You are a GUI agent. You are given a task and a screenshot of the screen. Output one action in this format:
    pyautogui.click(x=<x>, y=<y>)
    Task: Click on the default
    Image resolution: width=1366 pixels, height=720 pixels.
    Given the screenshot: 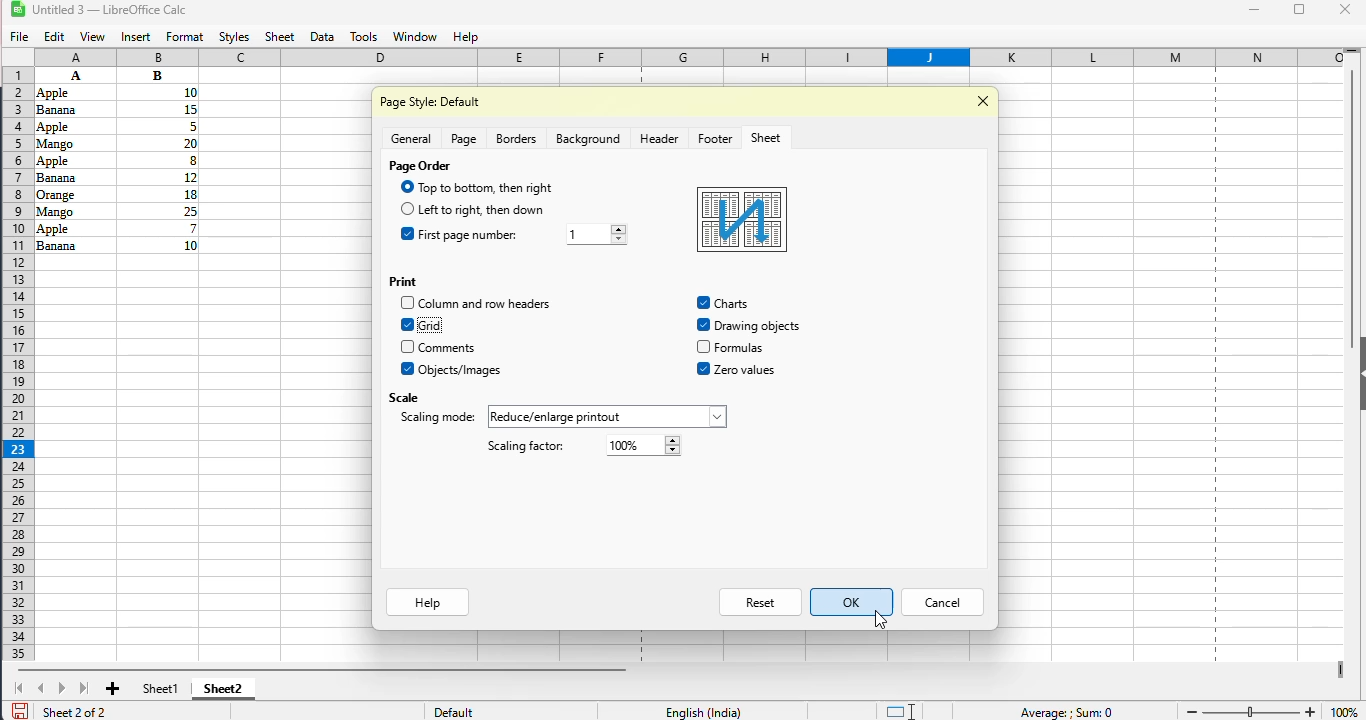 What is the action you would take?
    pyautogui.click(x=453, y=712)
    